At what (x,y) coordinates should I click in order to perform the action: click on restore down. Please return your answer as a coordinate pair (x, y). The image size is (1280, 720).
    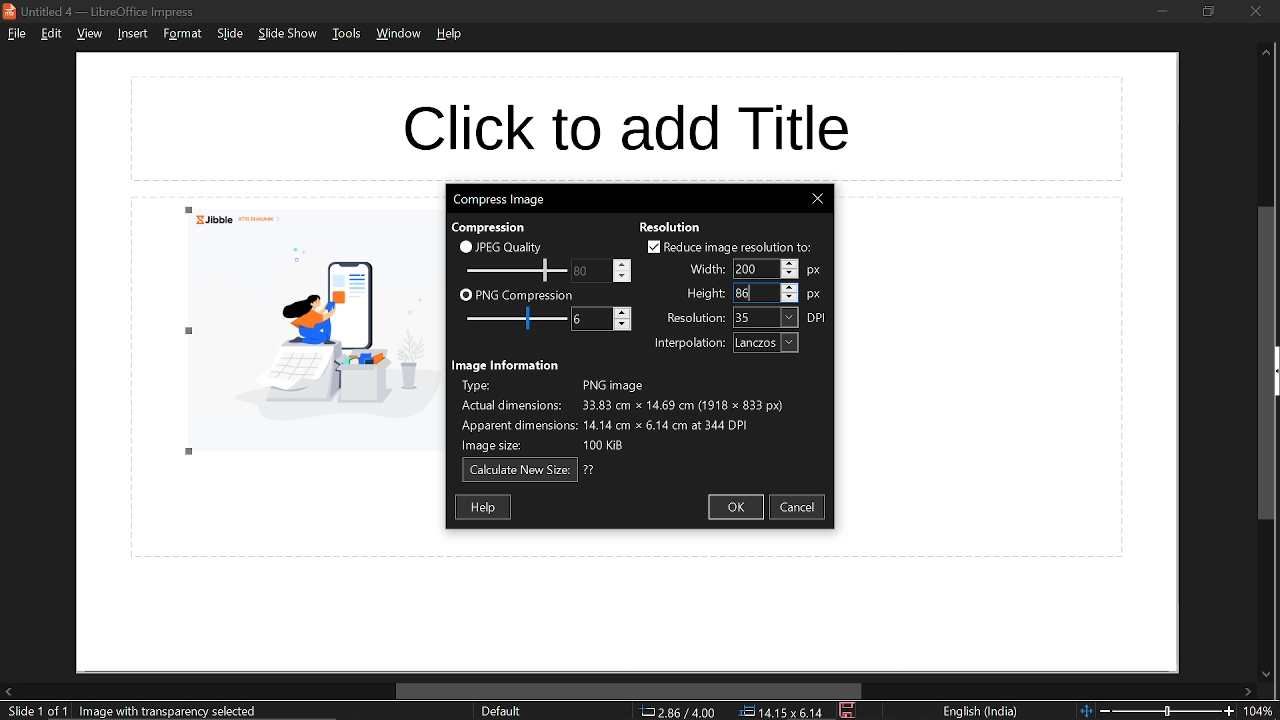
    Looking at the image, I should click on (1207, 11).